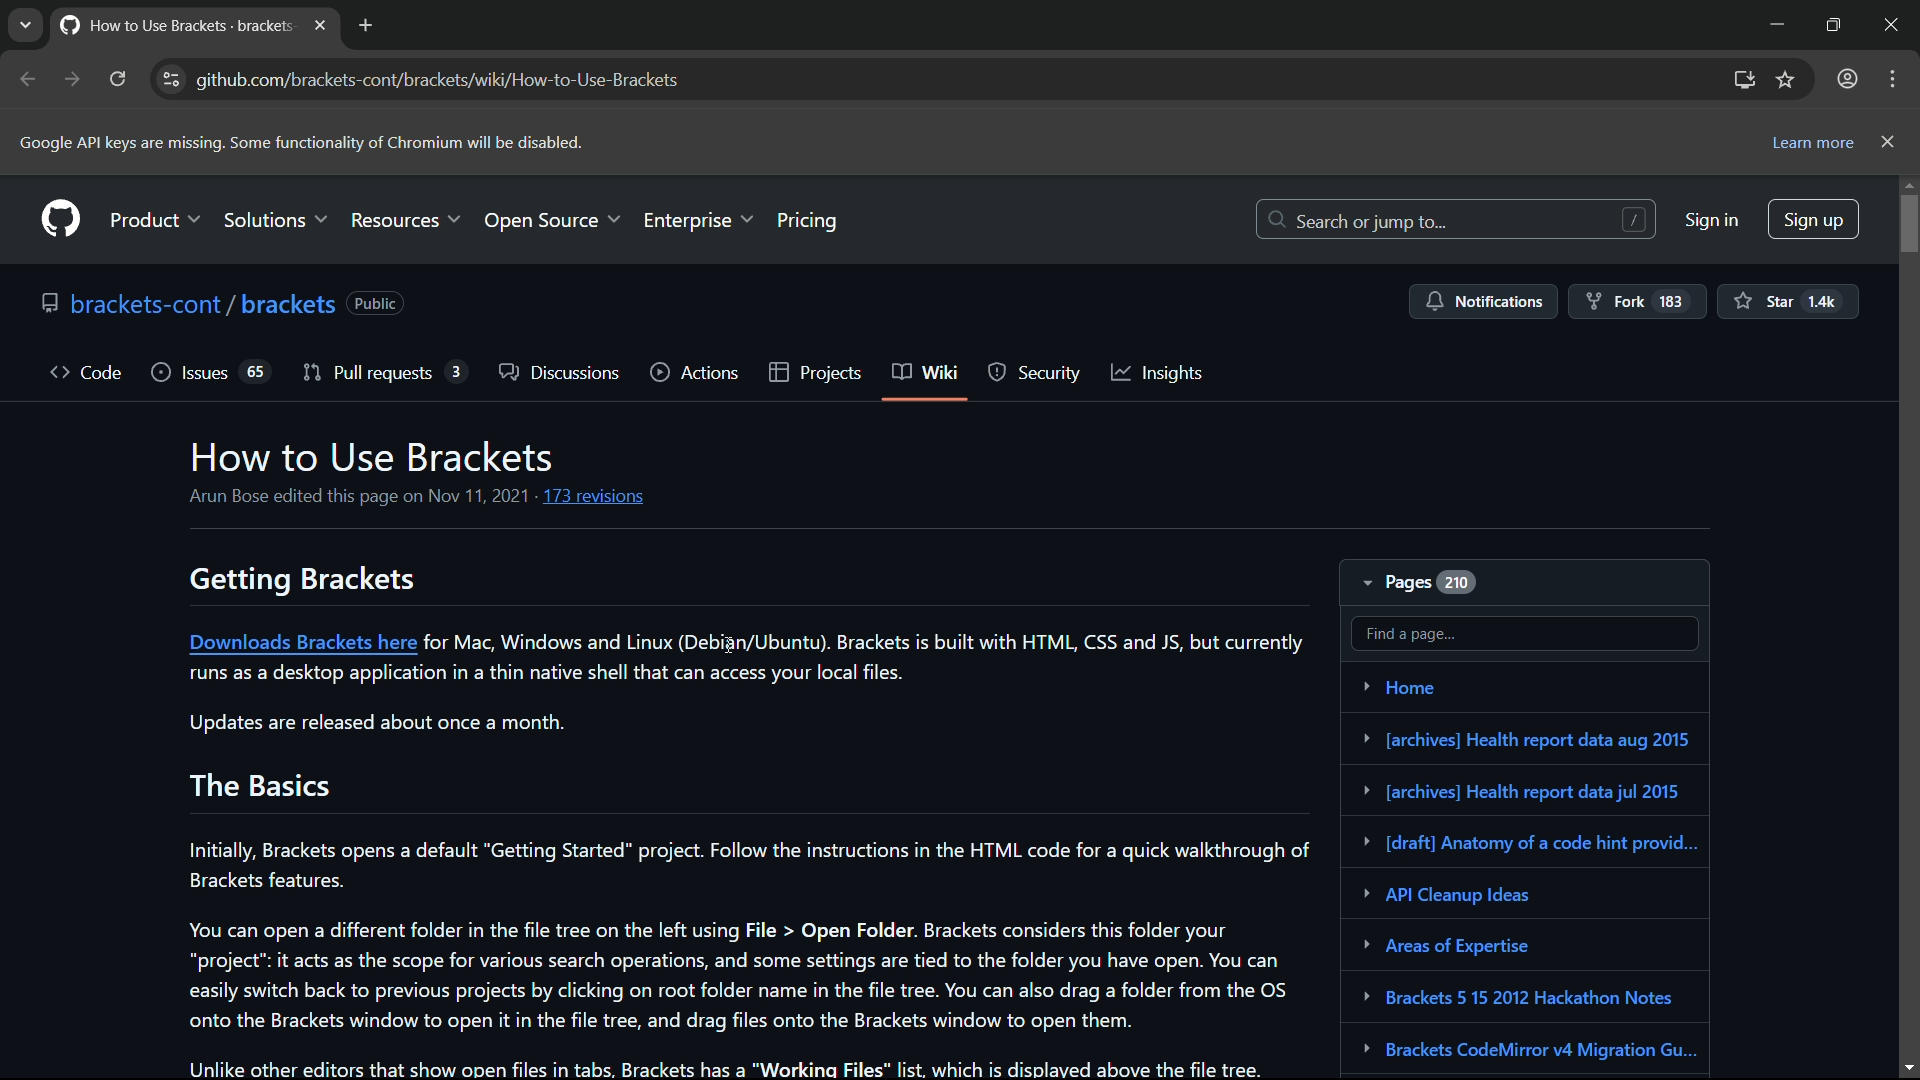  What do you see at coordinates (173, 23) in the screenshot?
I see `tab name` at bounding box center [173, 23].